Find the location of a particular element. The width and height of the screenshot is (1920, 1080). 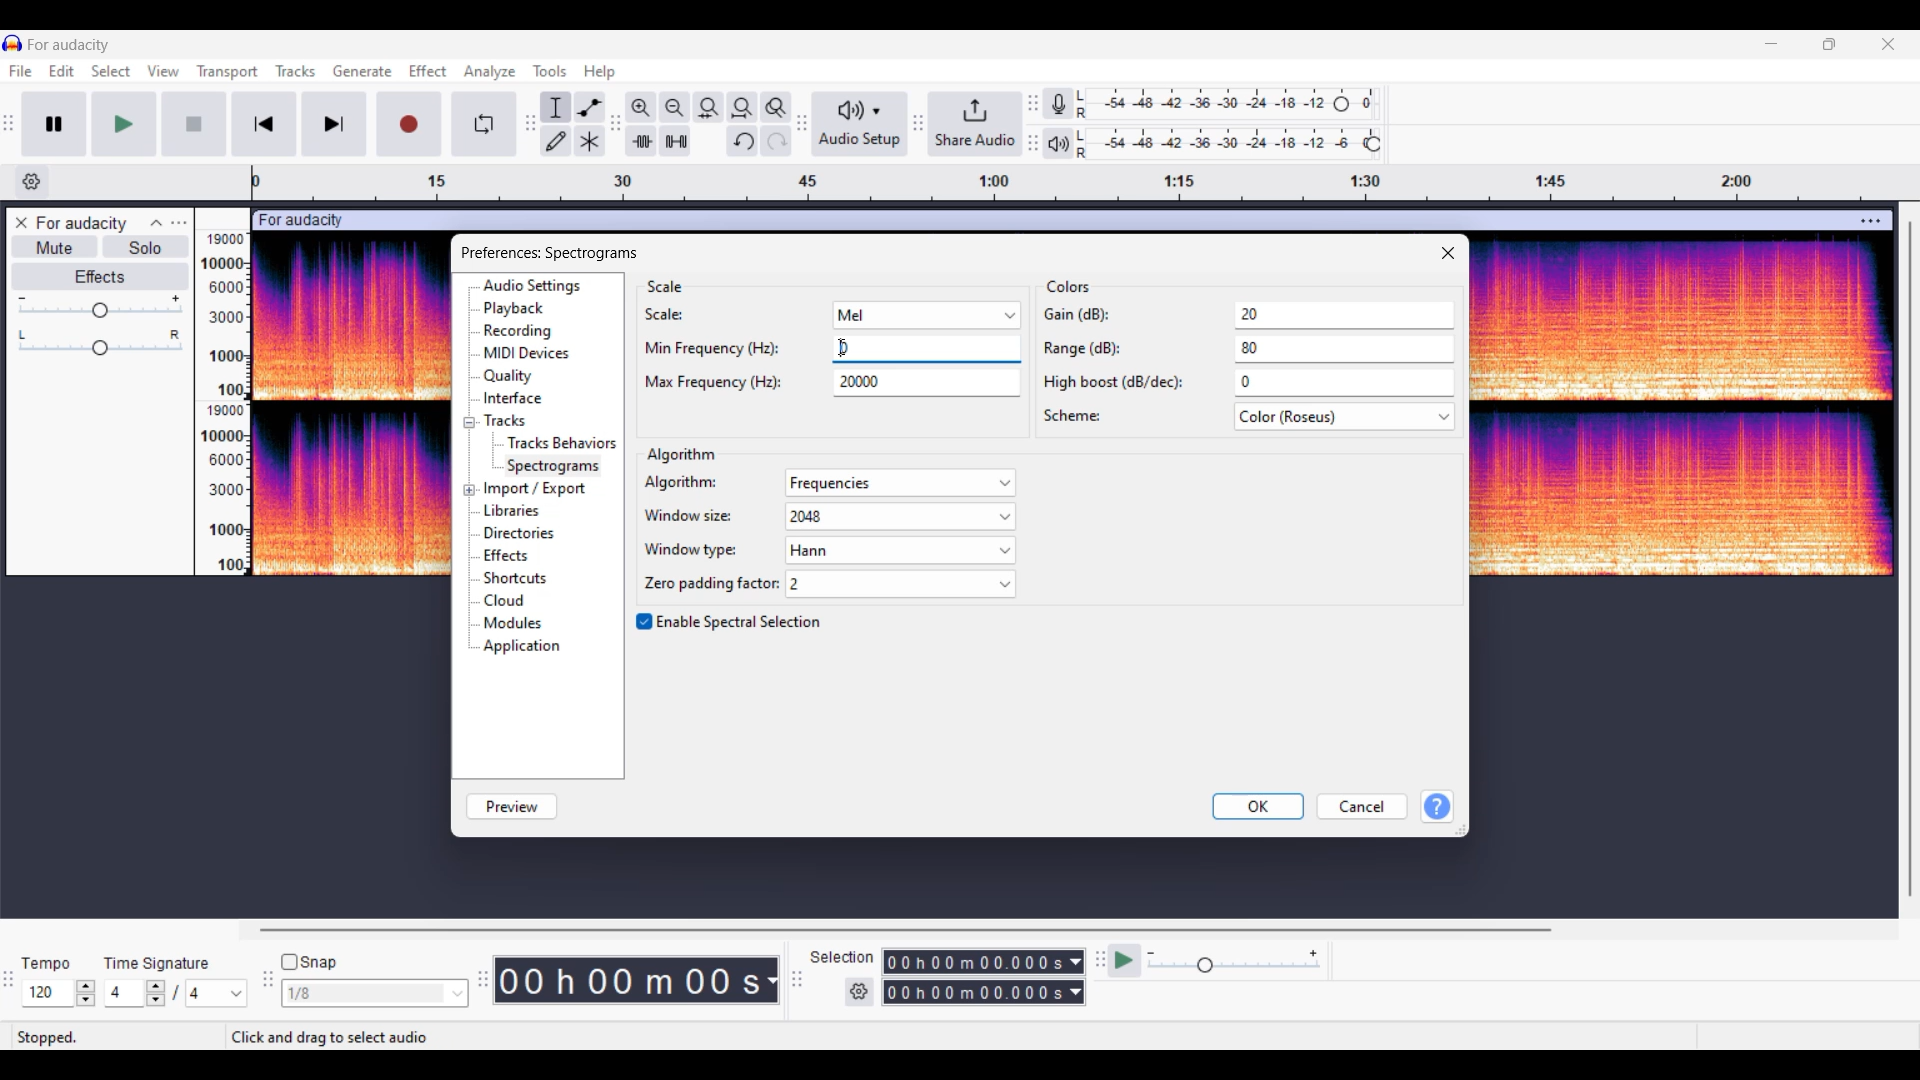

import/export is located at coordinates (540, 486).